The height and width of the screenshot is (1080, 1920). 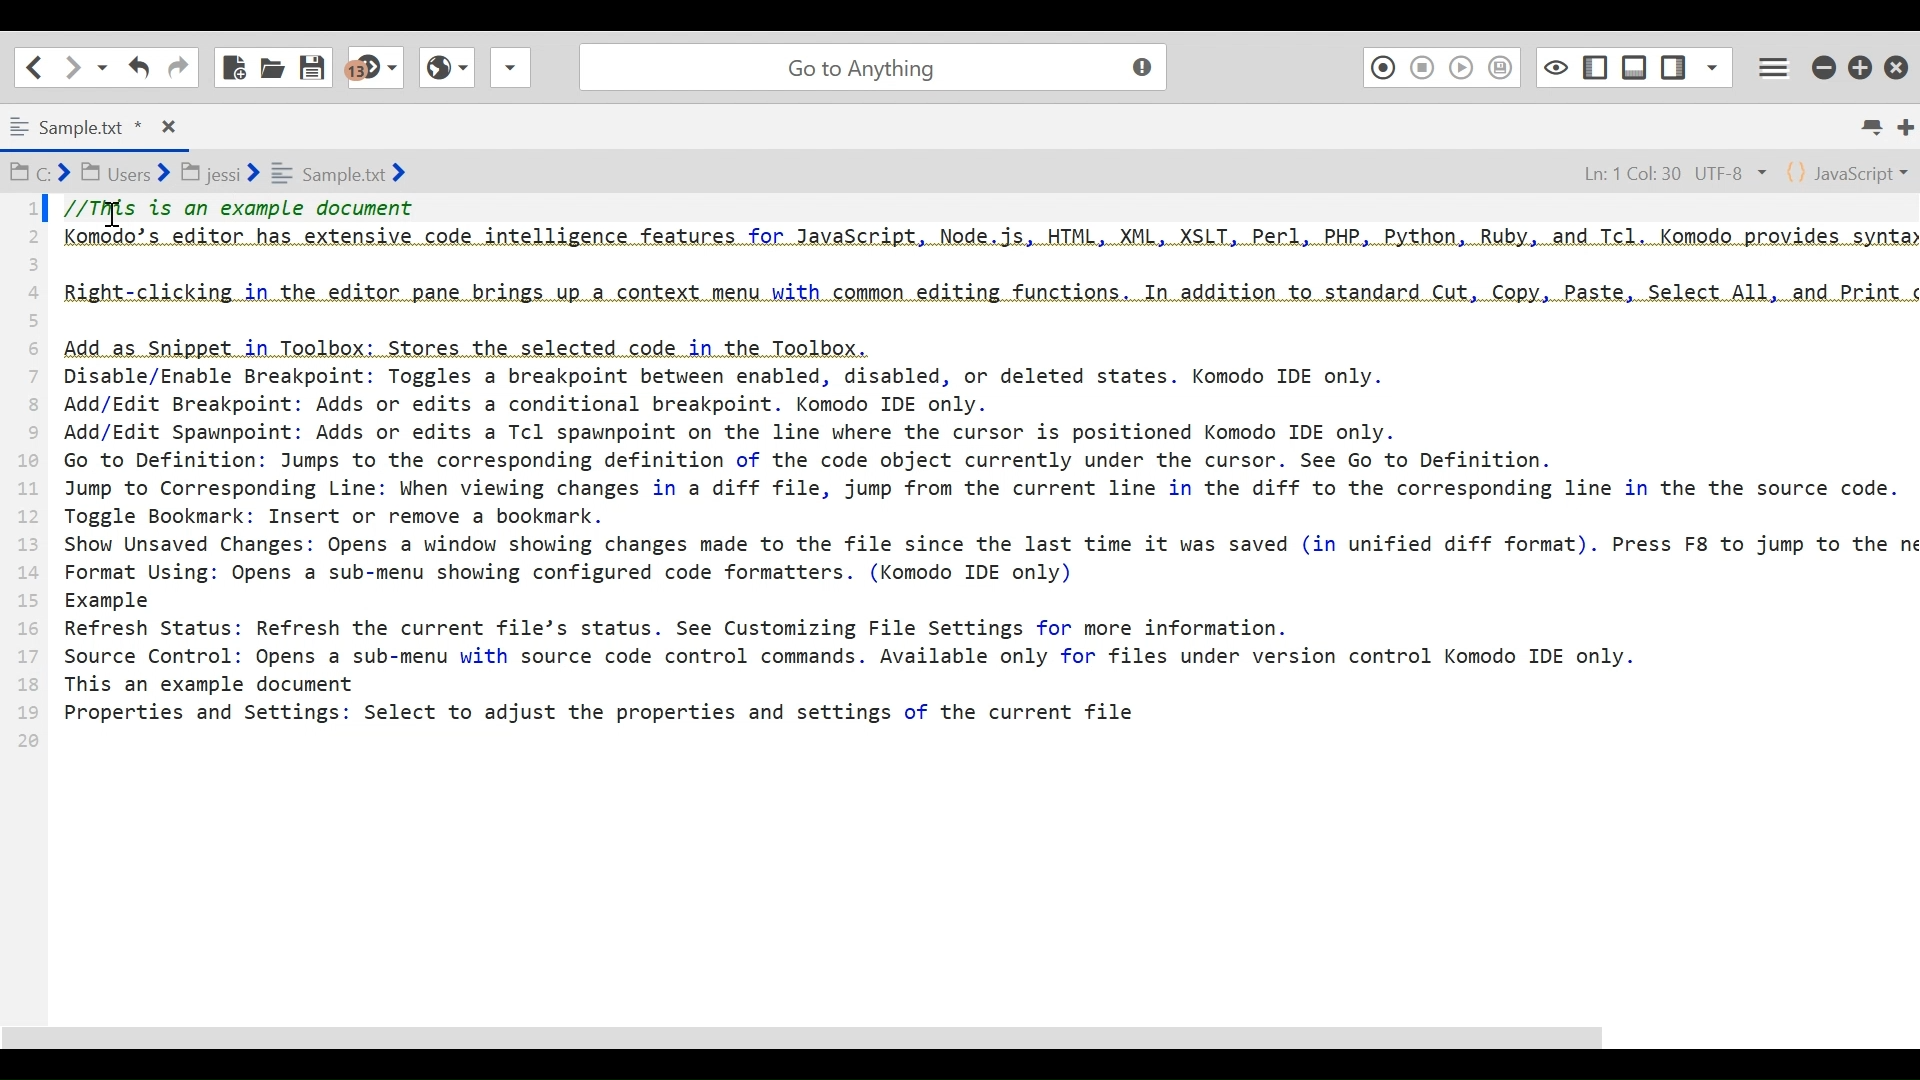 I want to click on cursor, so click(x=117, y=221).